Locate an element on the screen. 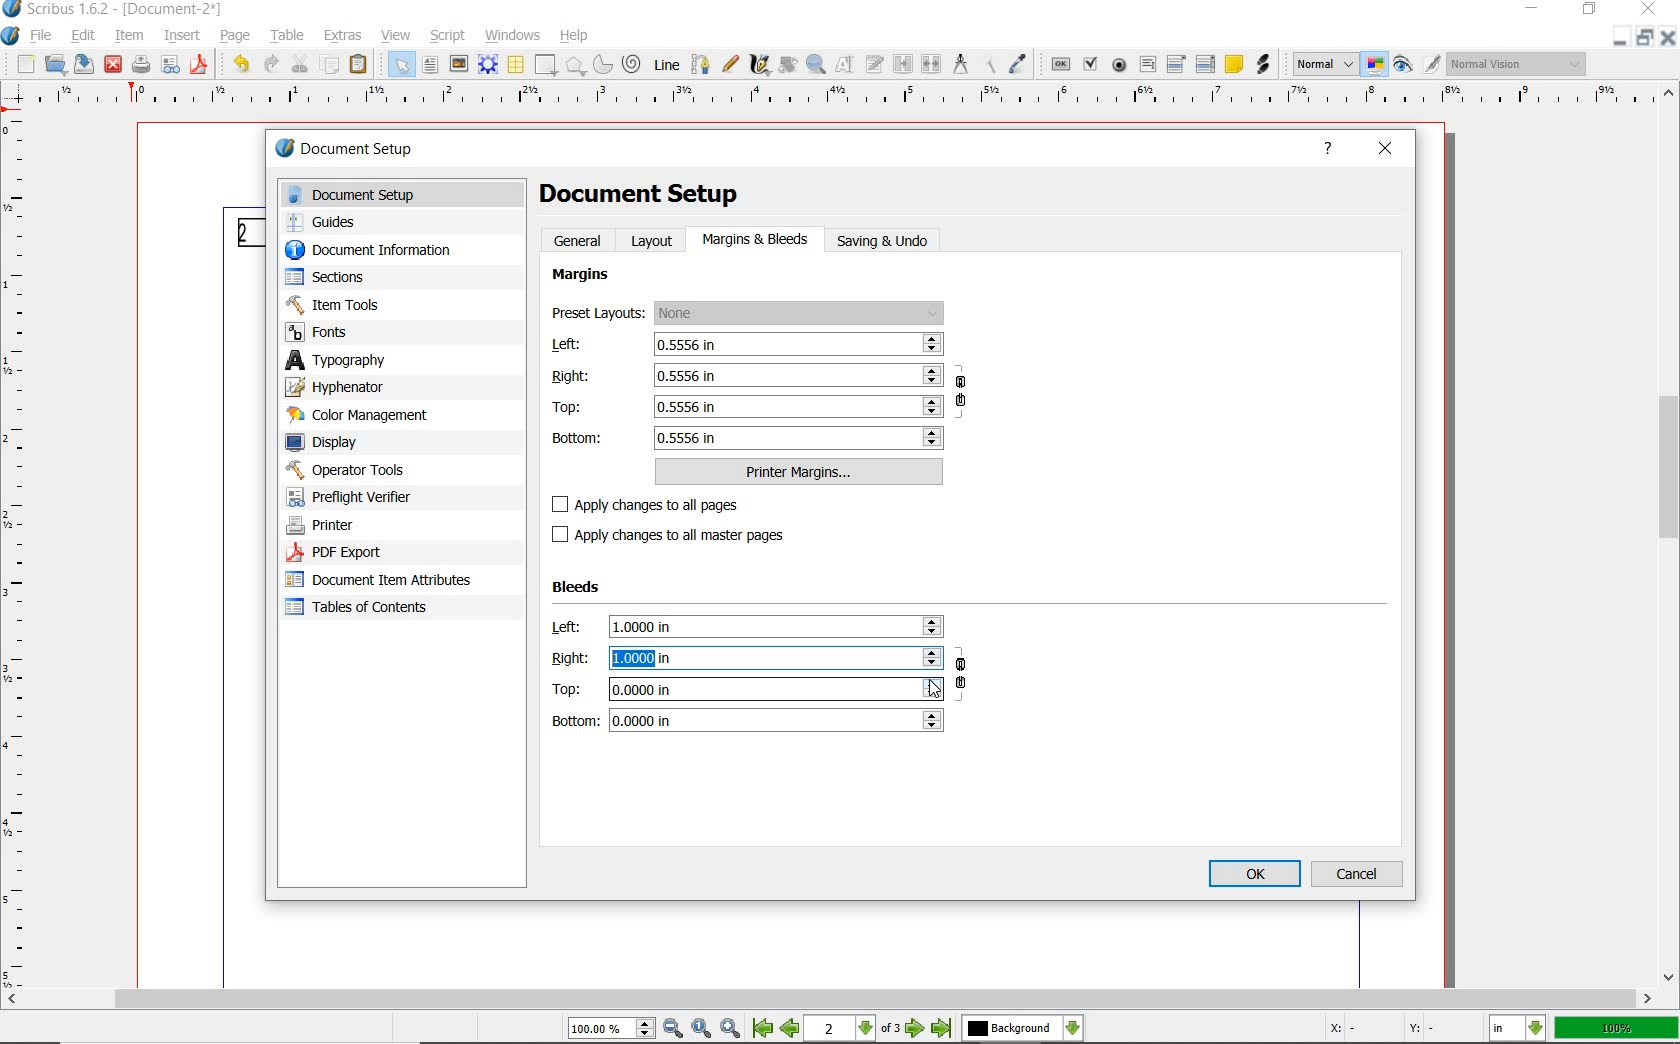  printer margins is located at coordinates (800, 472).